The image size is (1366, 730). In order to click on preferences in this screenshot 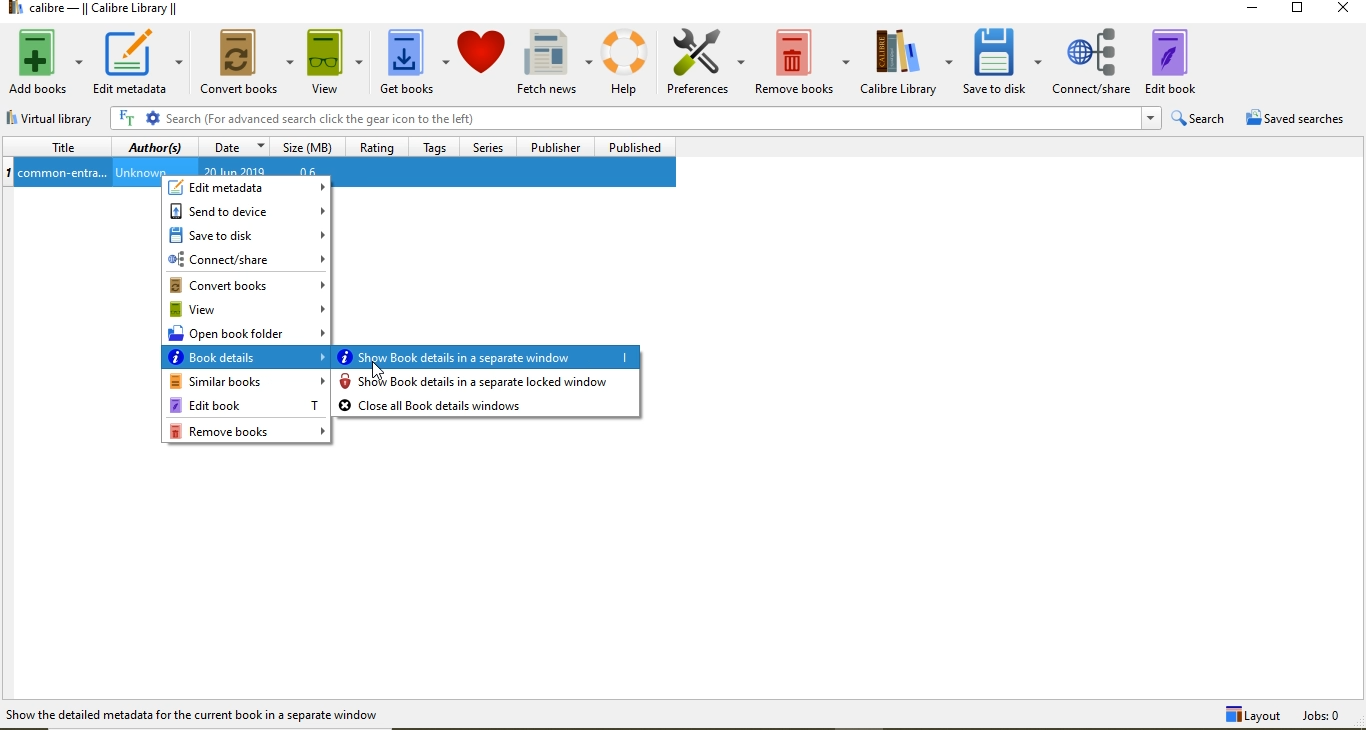, I will do `click(707, 61)`.